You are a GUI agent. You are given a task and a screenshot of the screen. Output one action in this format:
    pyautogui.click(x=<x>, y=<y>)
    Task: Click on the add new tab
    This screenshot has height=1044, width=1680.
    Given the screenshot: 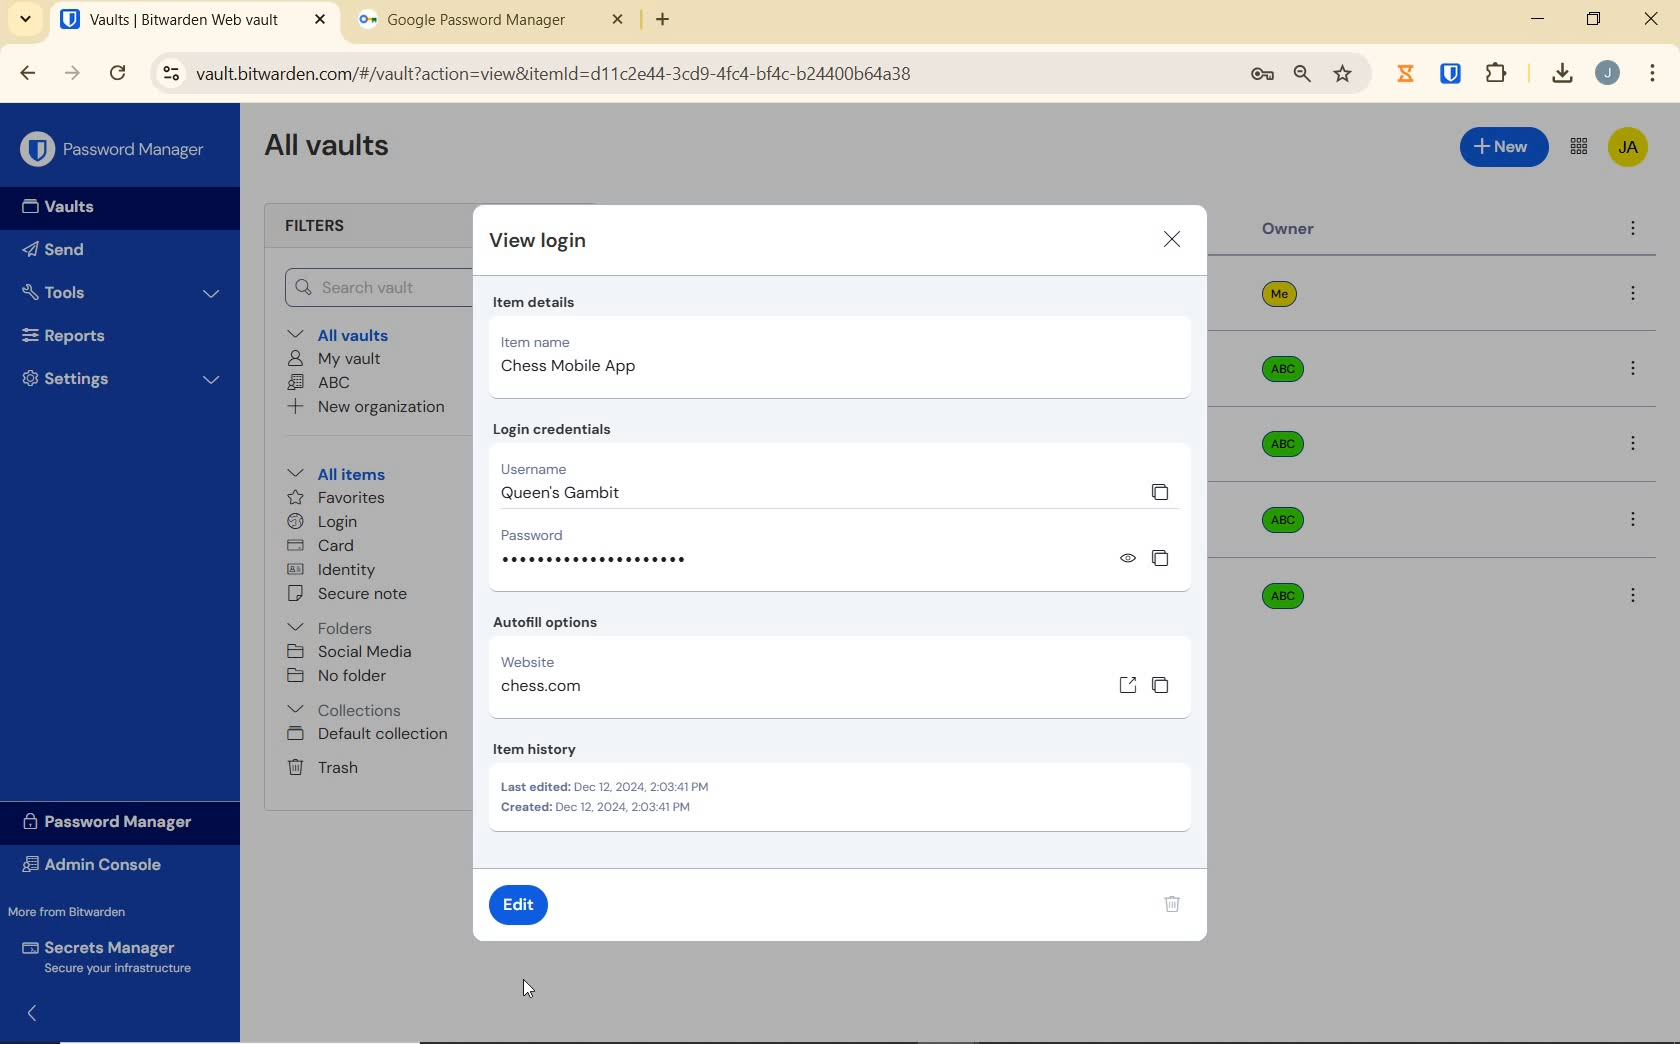 What is the action you would take?
    pyautogui.click(x=678, y=25)
    